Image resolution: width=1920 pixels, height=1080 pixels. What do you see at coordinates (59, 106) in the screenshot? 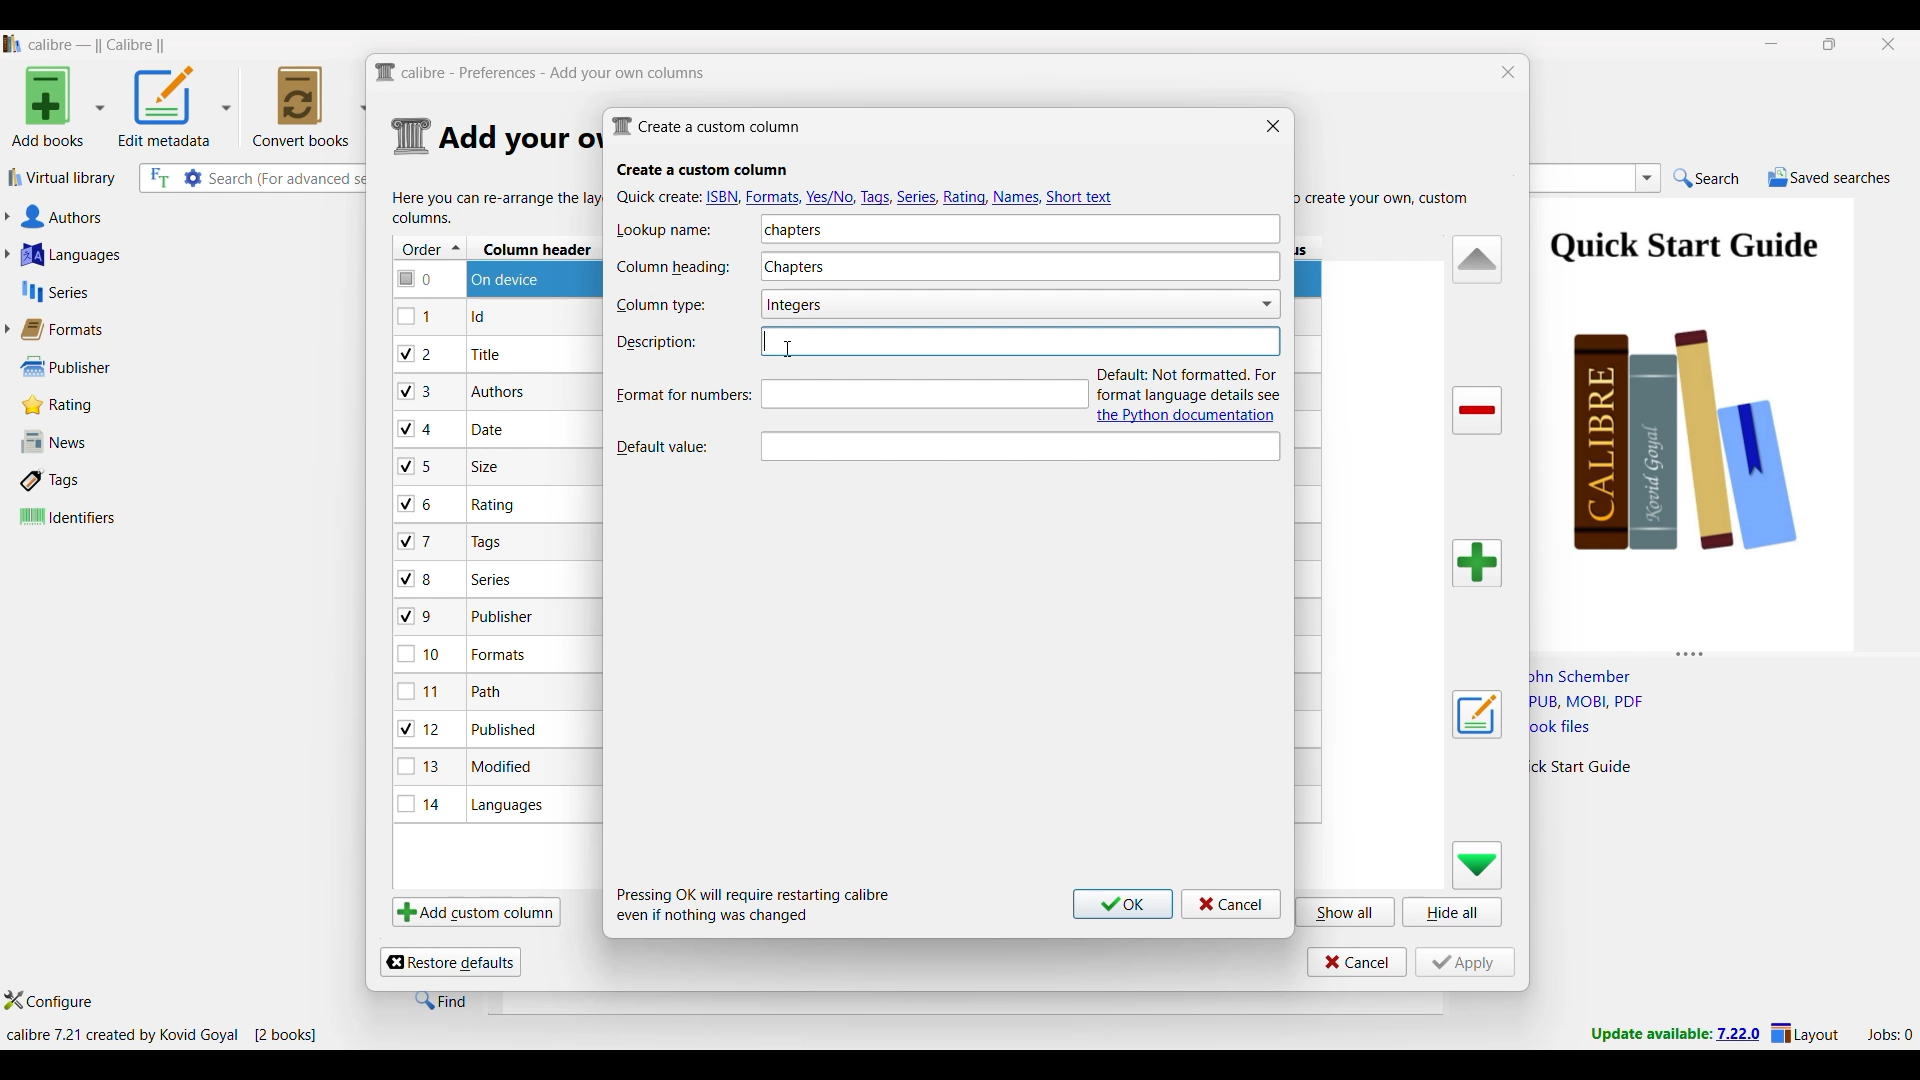
I see `Add book options` at bounding box center [59, 106].